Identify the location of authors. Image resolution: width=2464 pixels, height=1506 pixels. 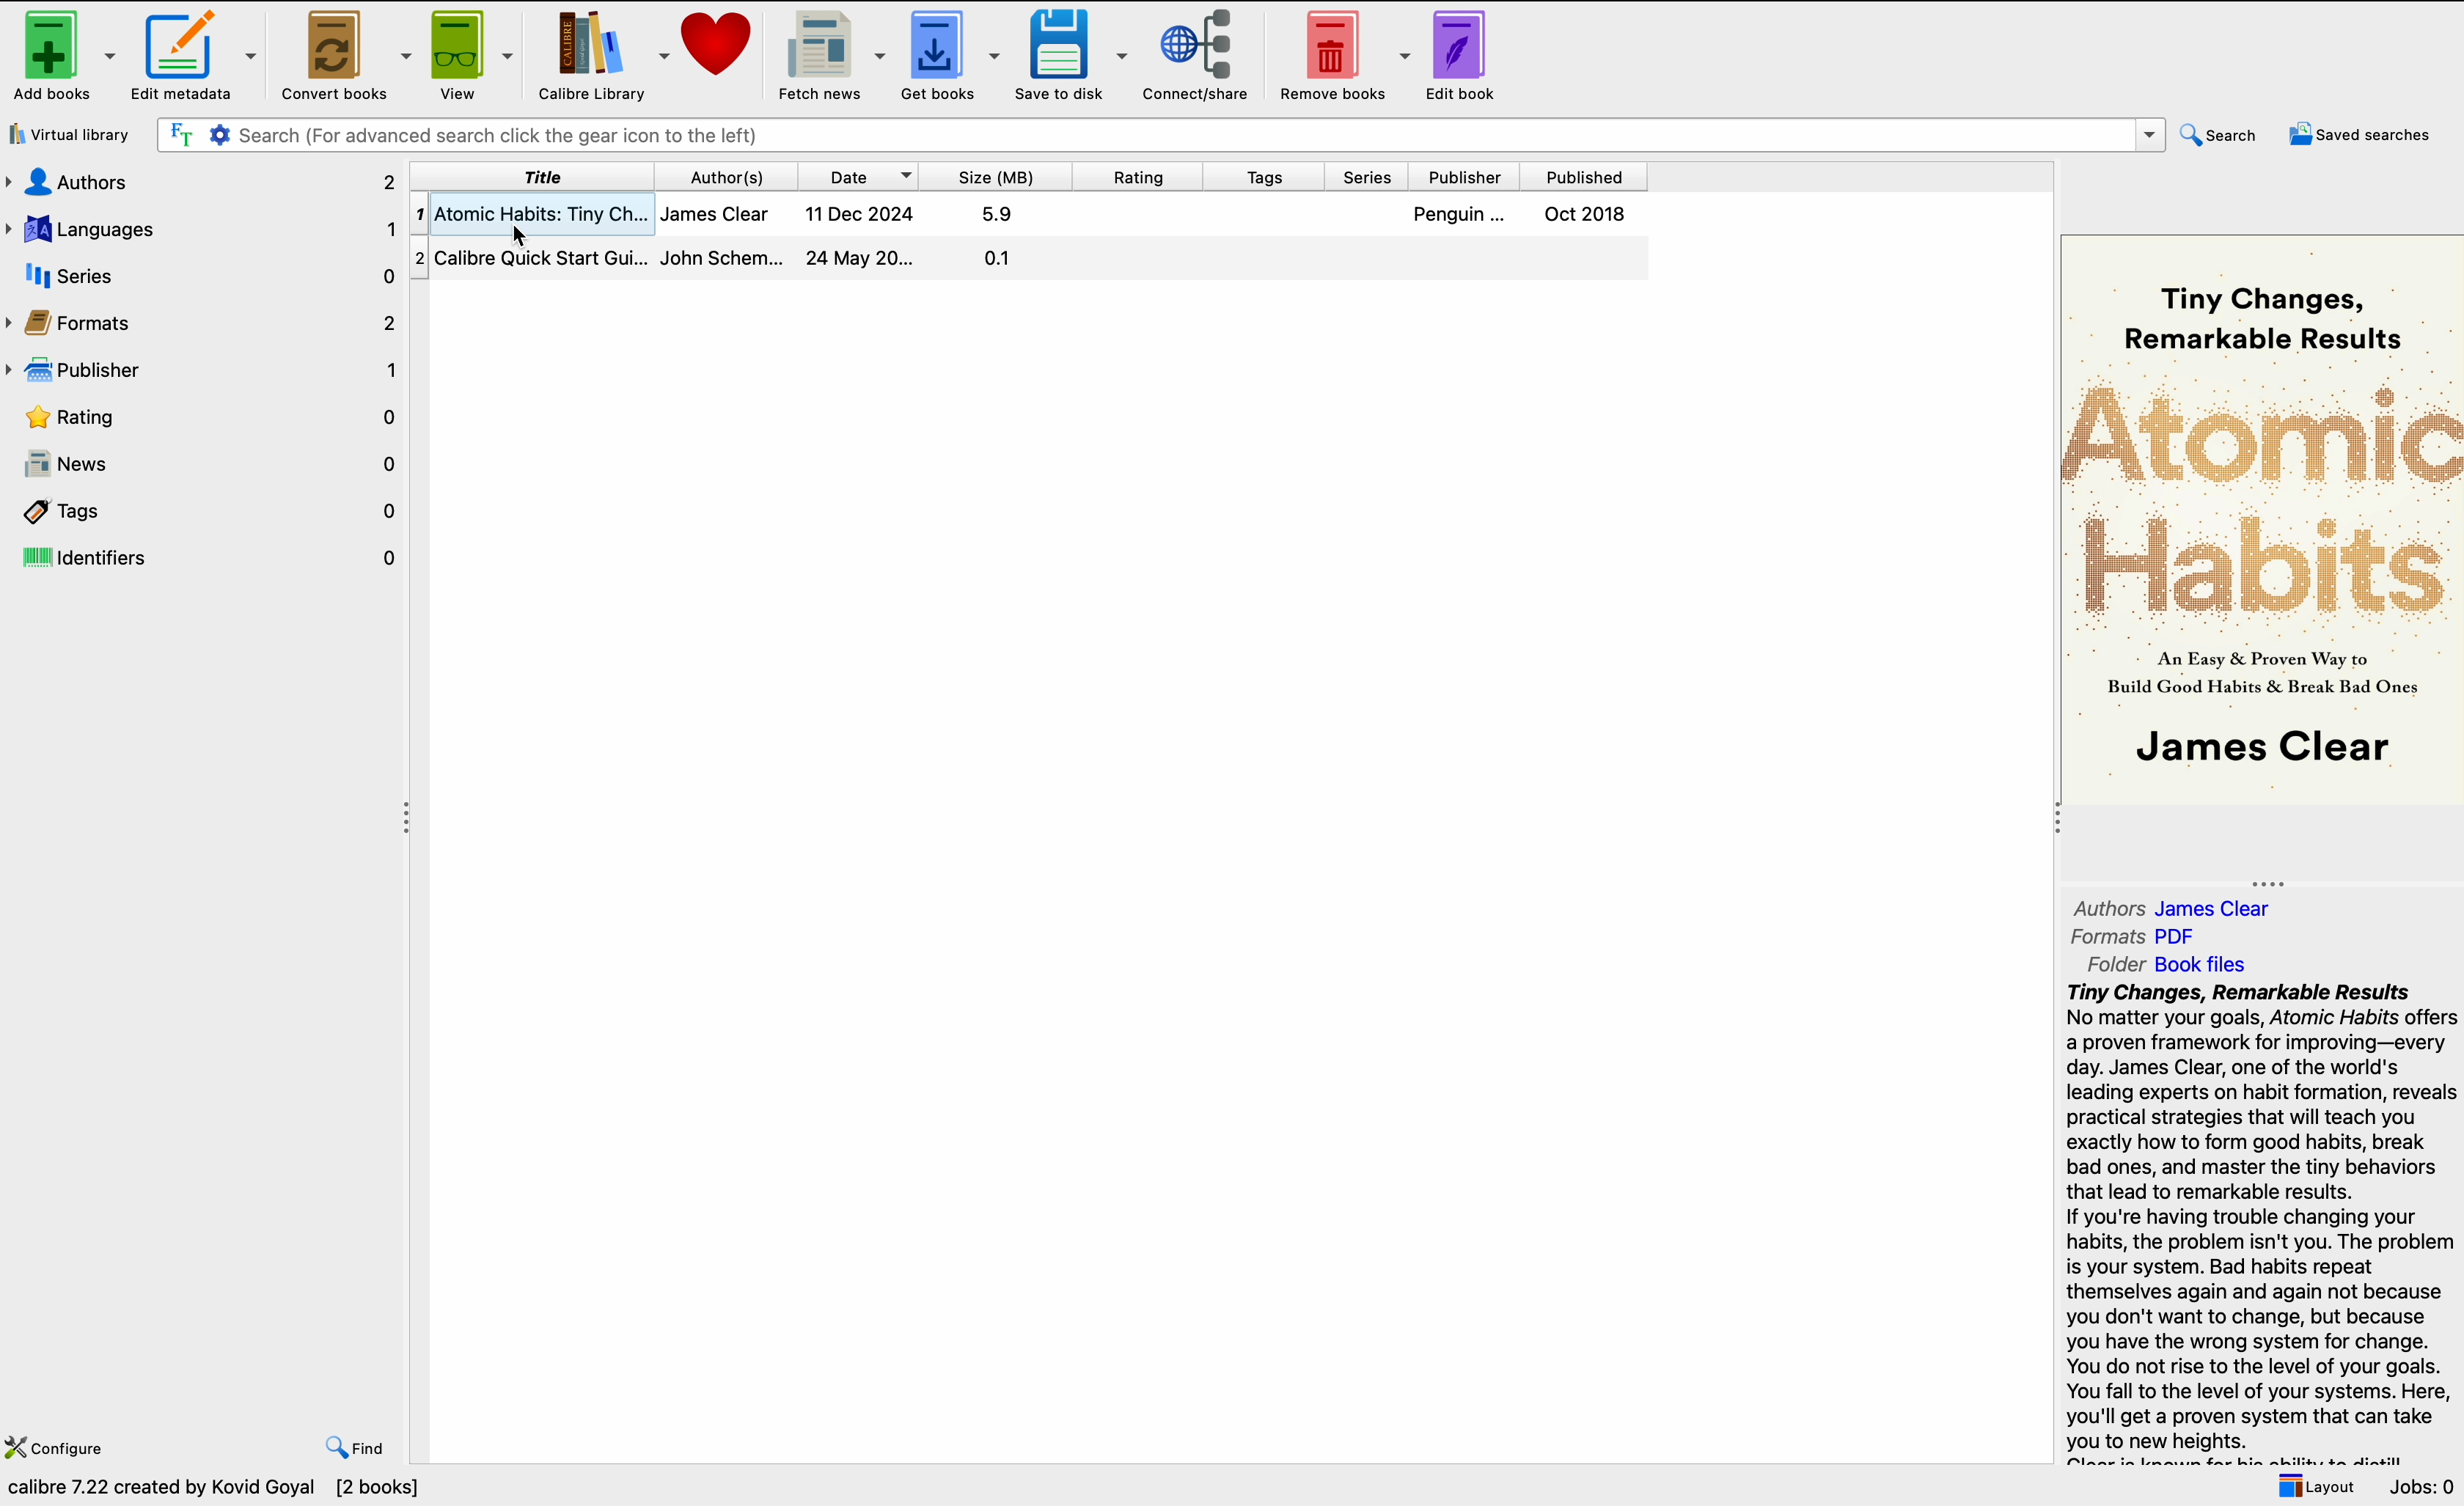
(202, 180).